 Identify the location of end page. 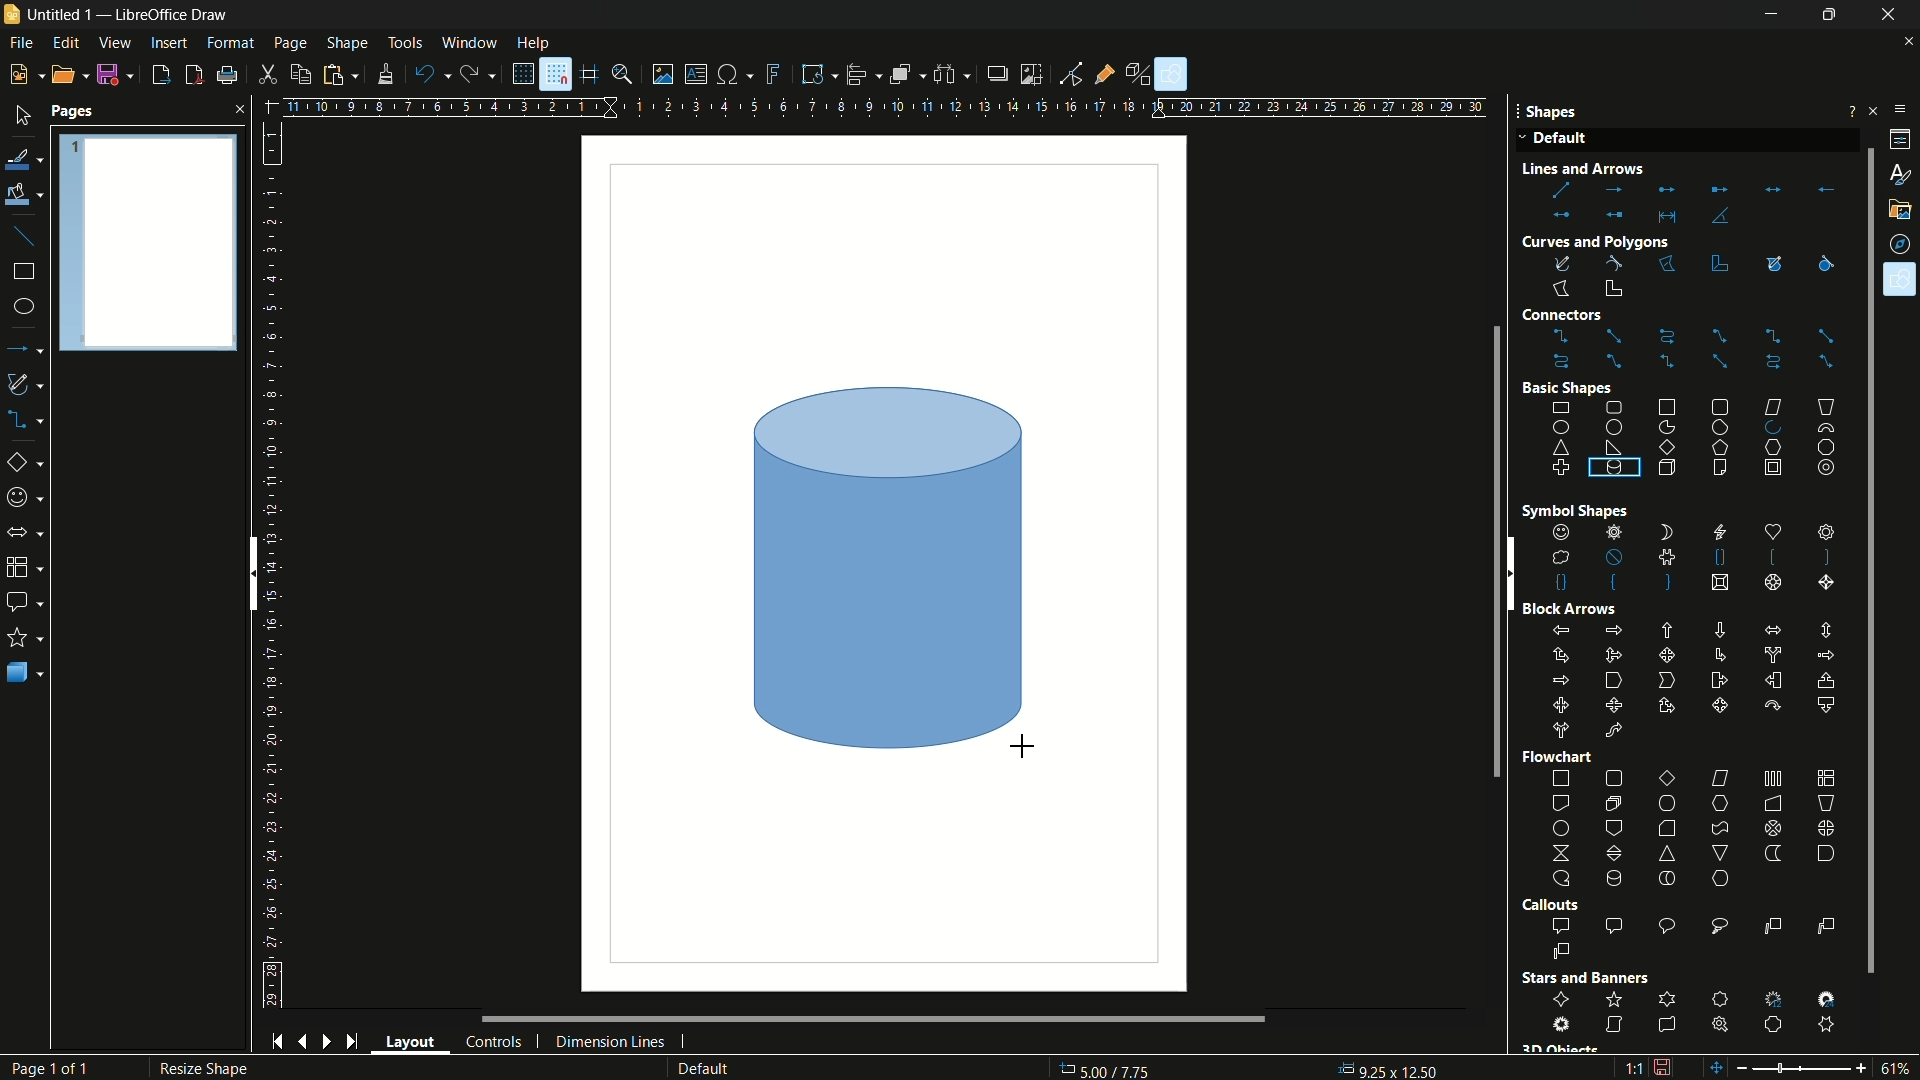
(351, 1043).